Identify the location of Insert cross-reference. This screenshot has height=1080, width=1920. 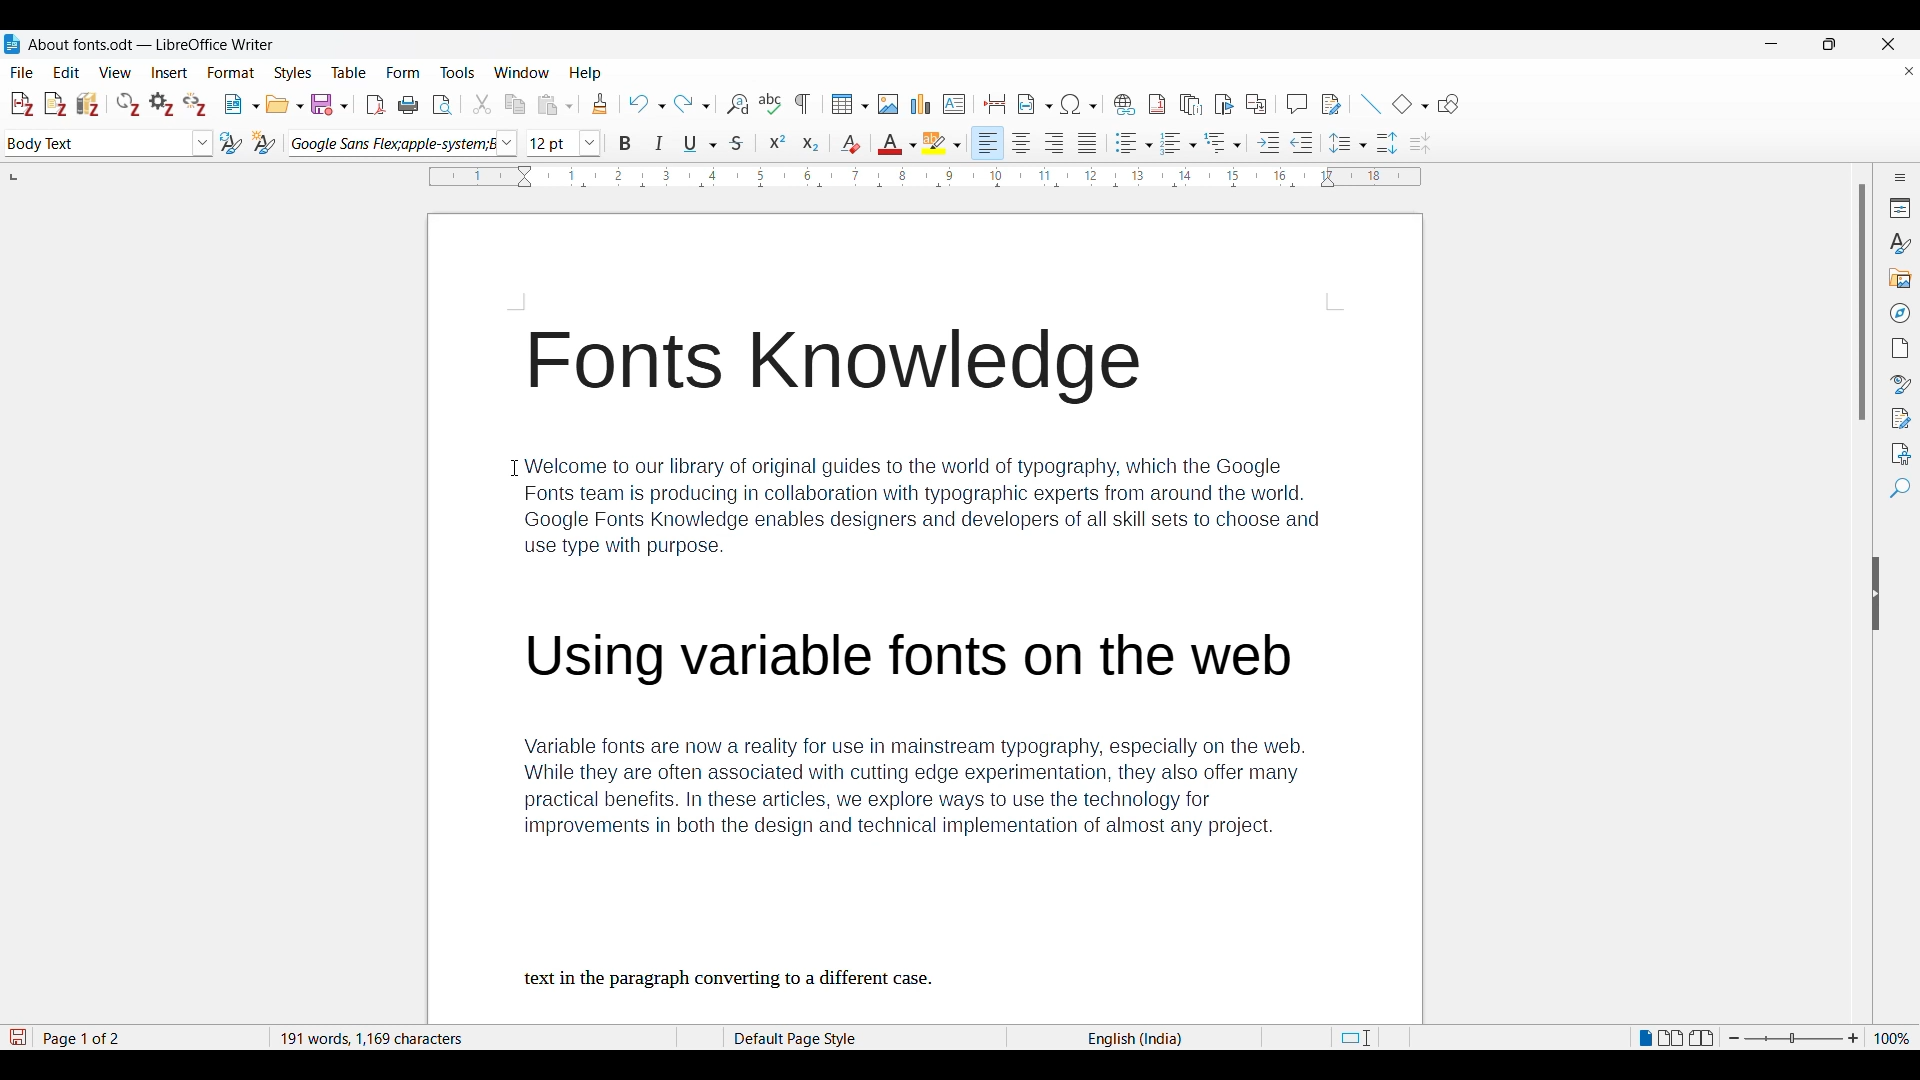
(1256, 104).